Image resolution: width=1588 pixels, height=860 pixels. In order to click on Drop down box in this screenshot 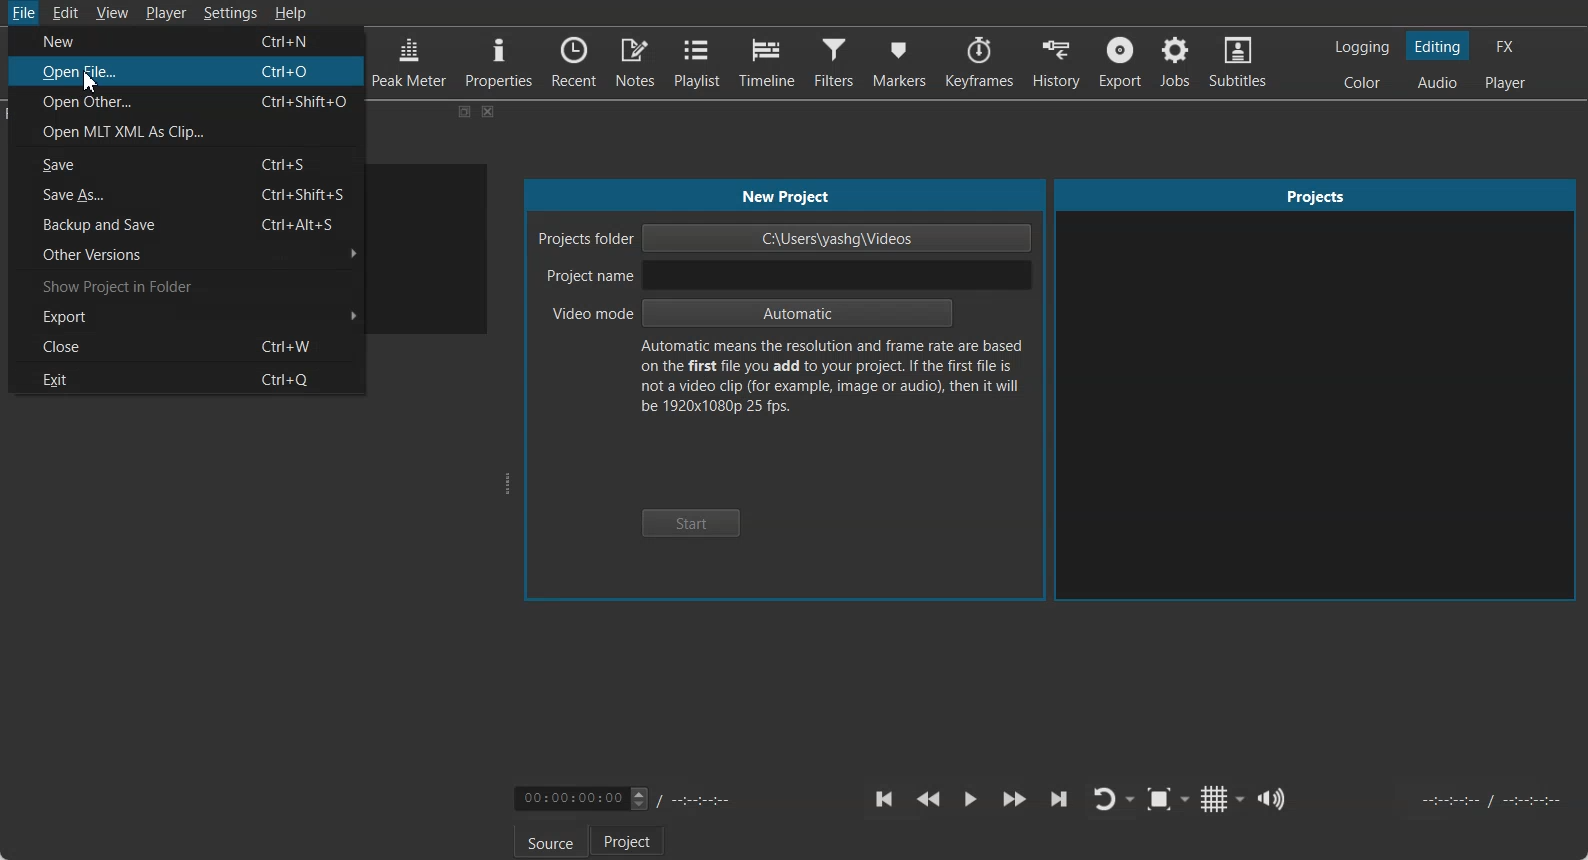, I will do `click(1189, 798)`.